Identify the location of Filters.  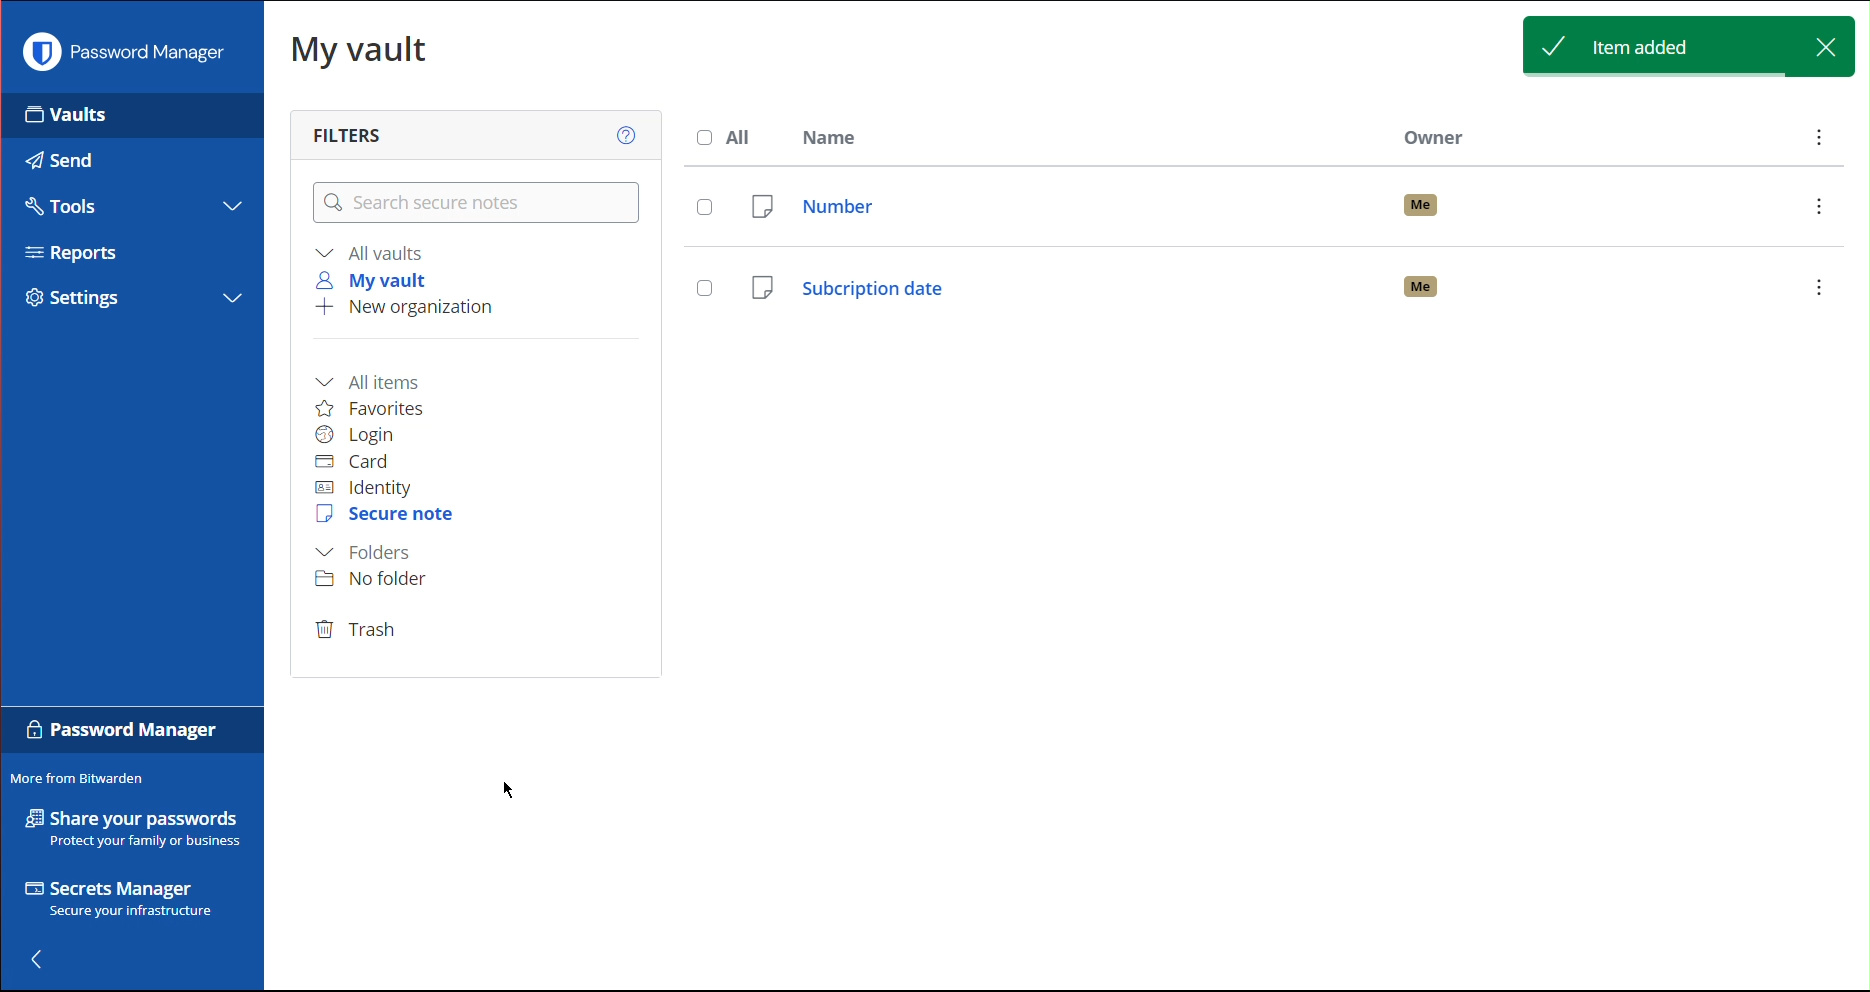
(353, 133).